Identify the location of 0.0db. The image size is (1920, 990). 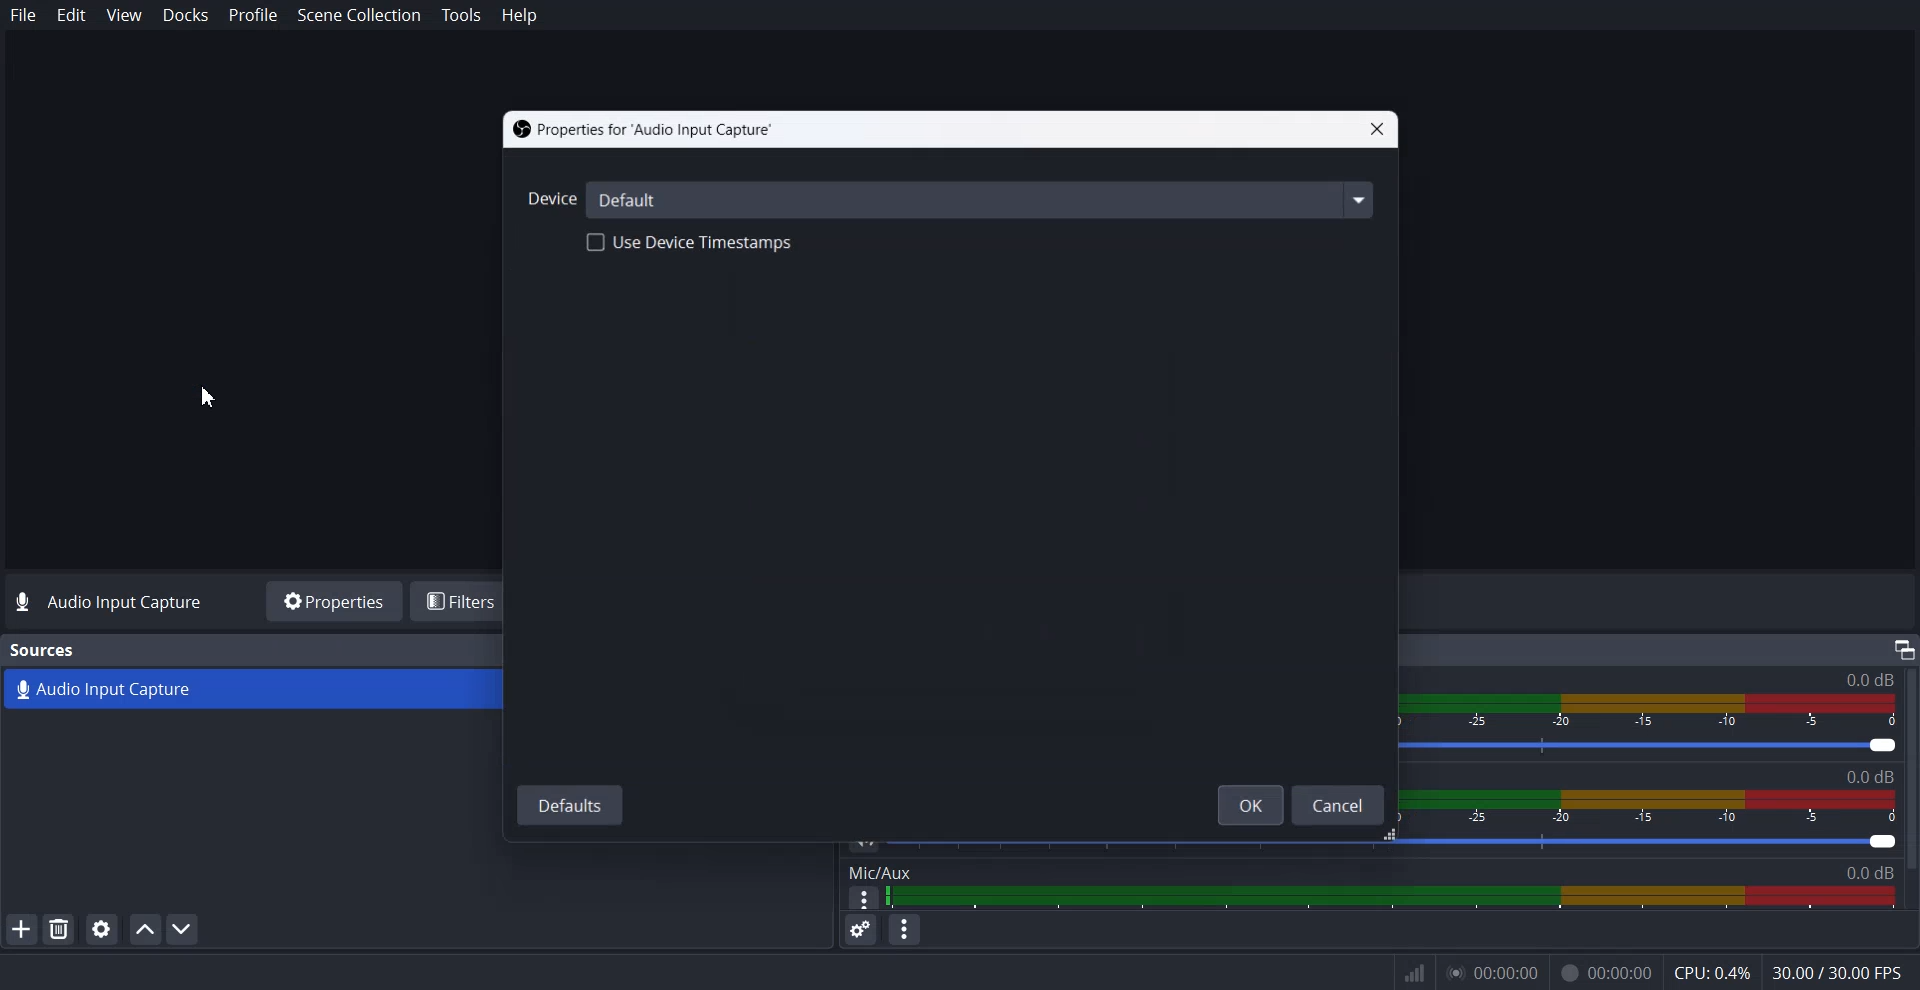
(1883, 872).